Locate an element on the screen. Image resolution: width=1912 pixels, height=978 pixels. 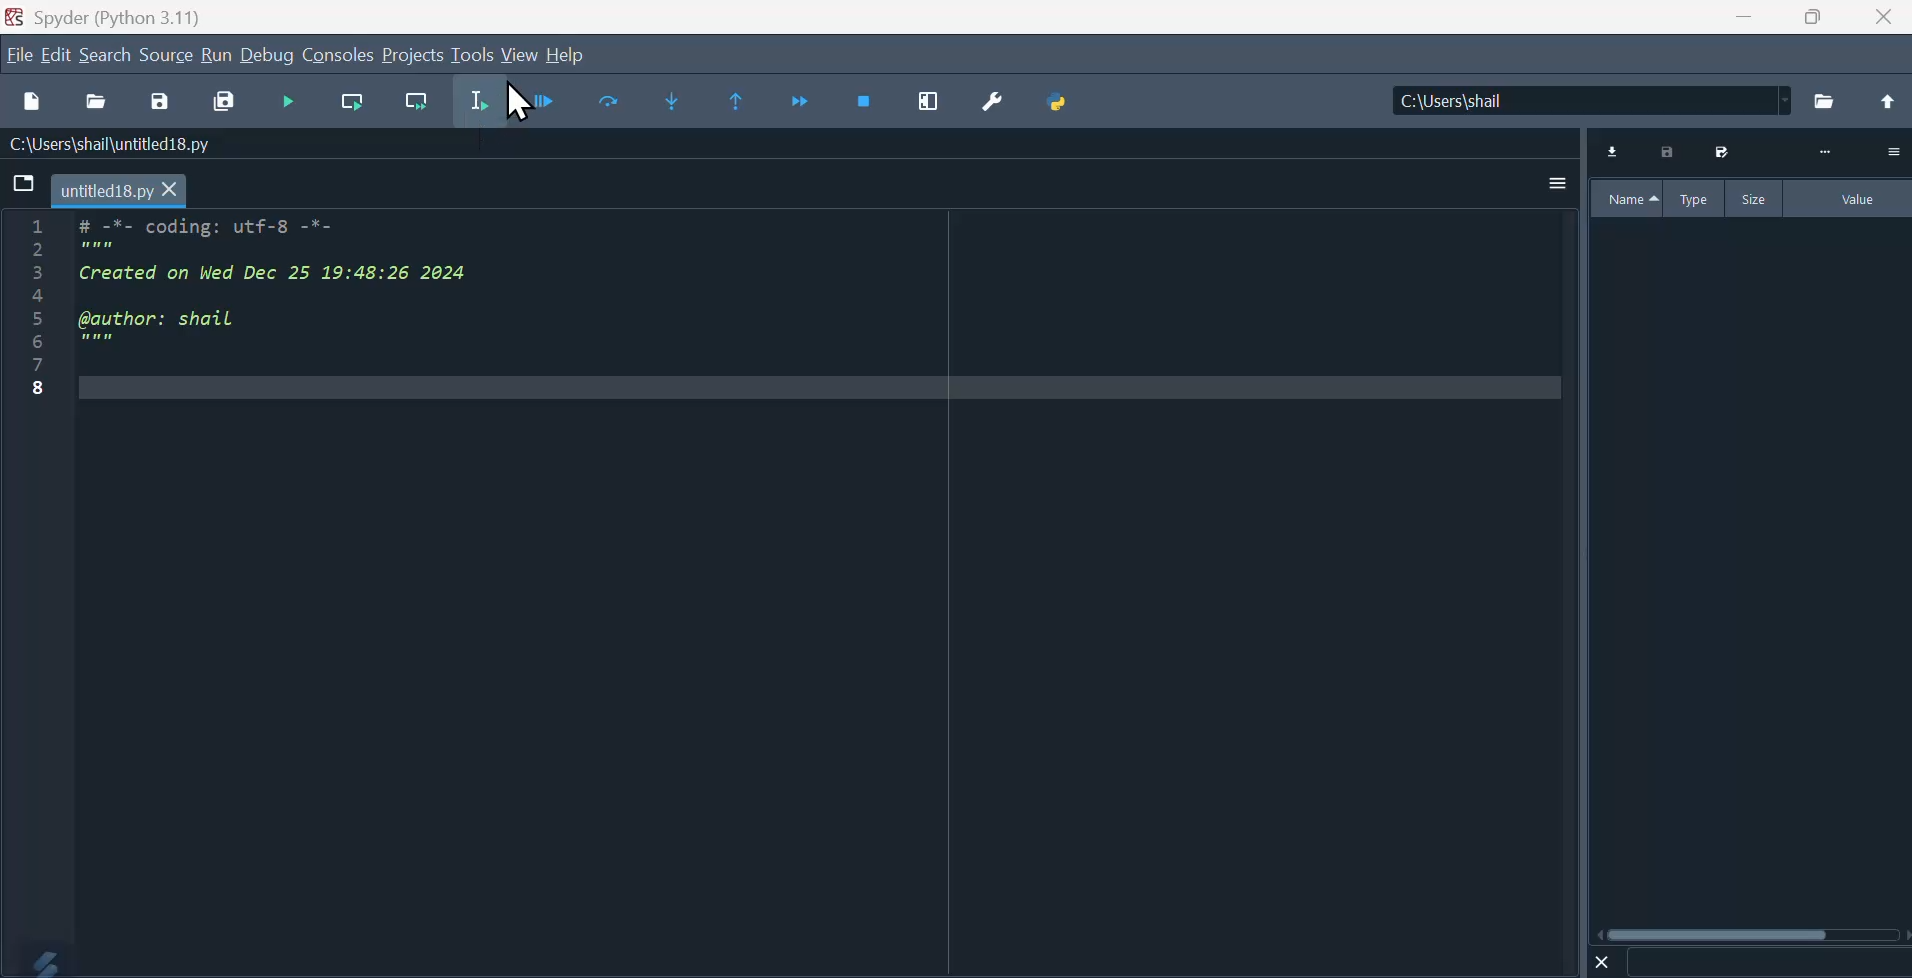
Logo is located at coordinates (37, 959).